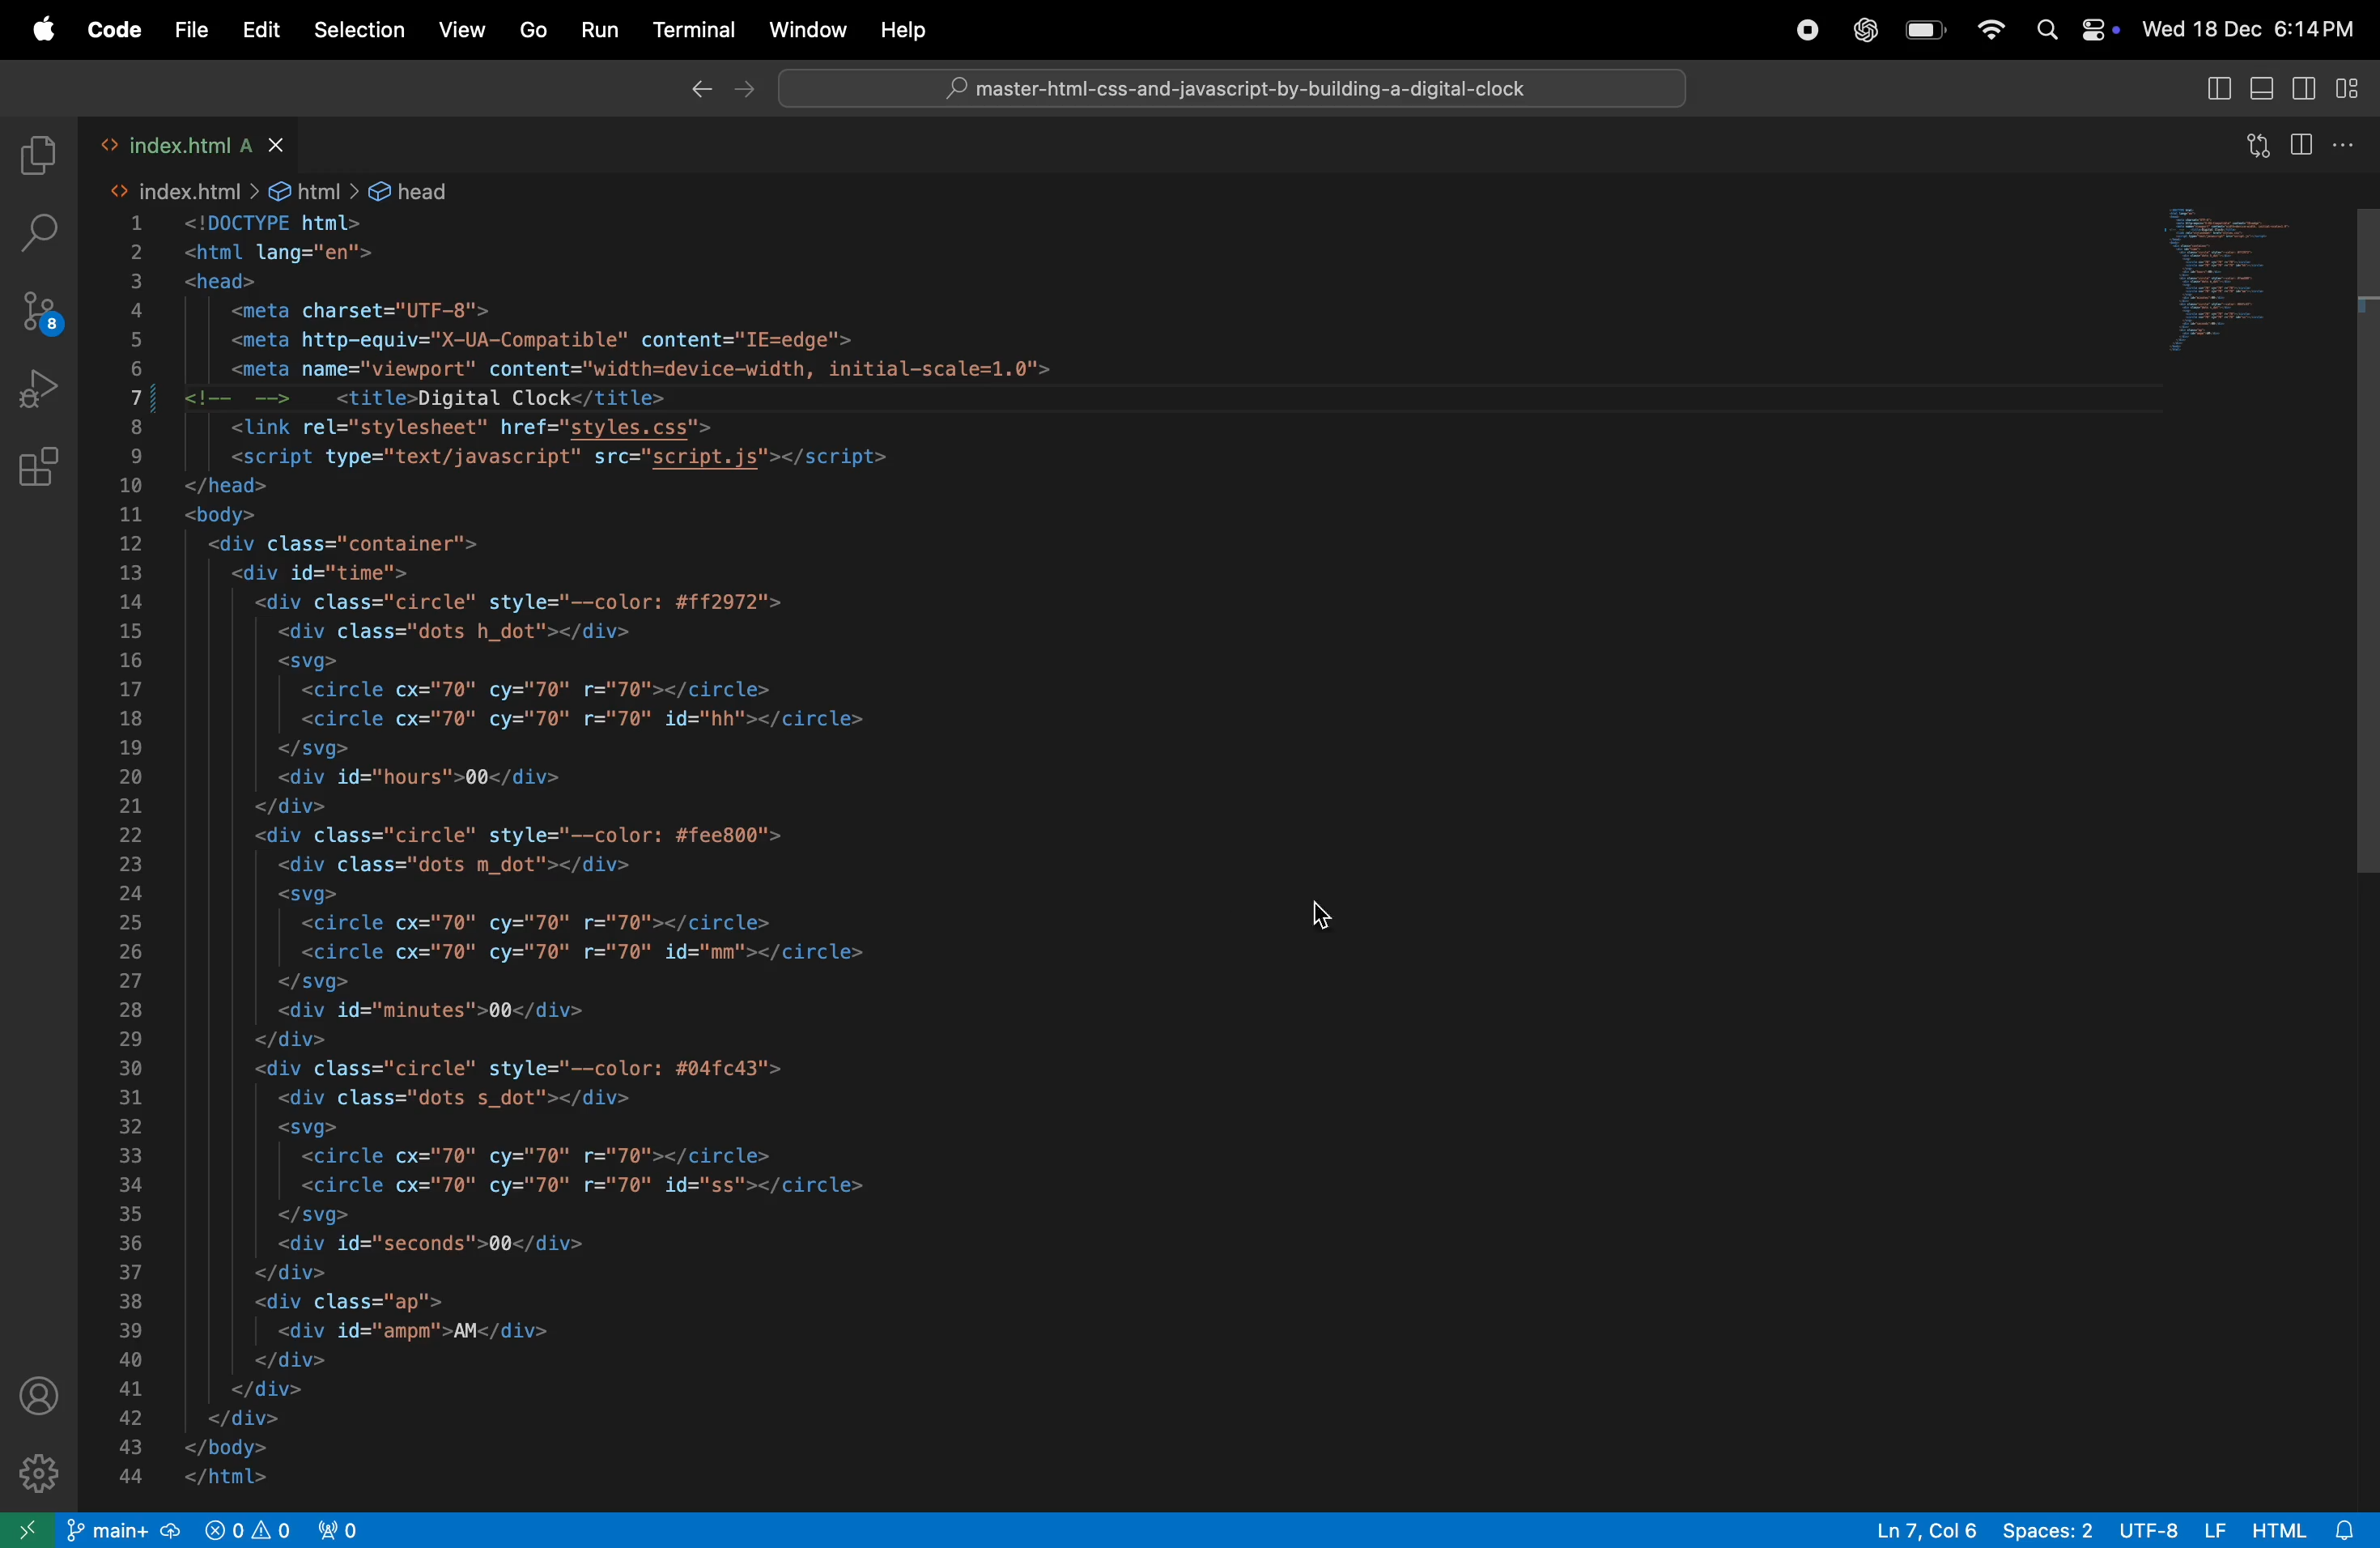 This screenshot has width=2380, height=1548. Describe the element at coordinates (2348, 142) in the screenshot. I see `options` at that location.